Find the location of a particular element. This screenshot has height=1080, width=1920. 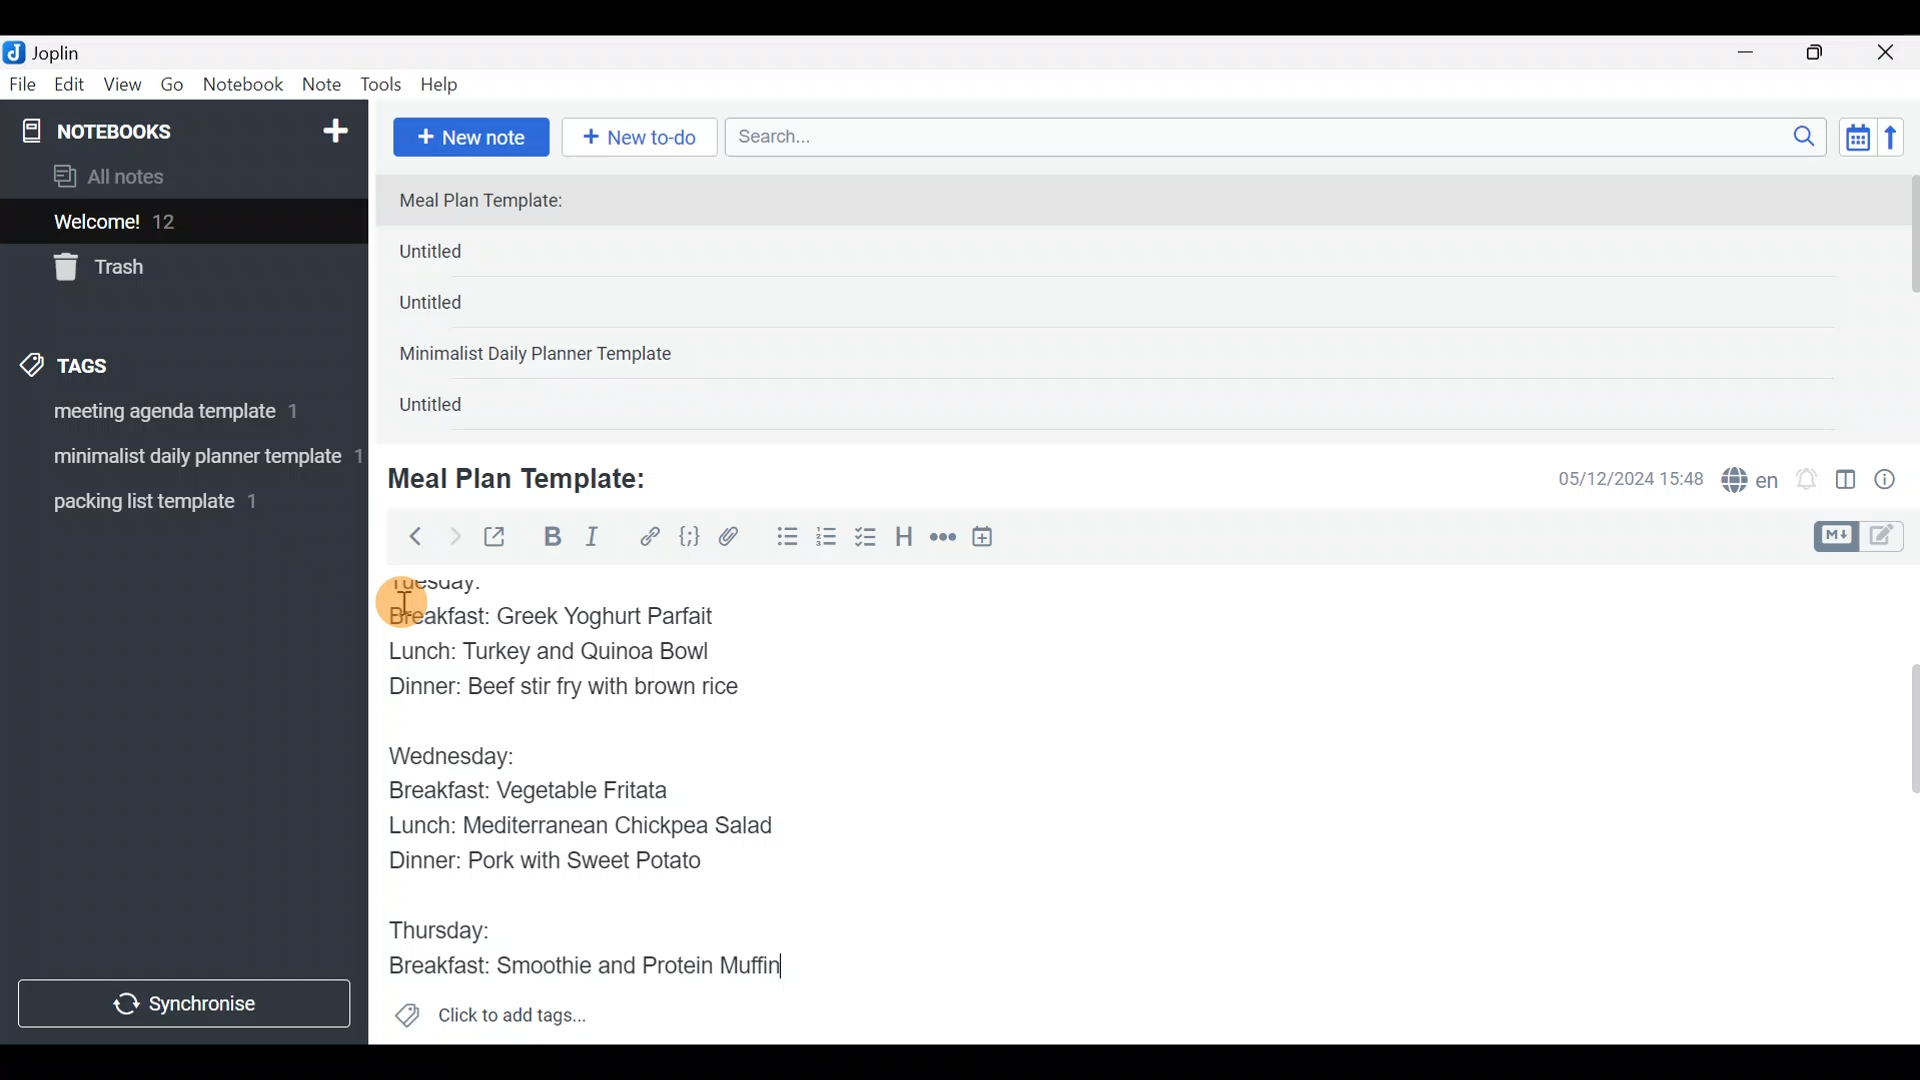

Welcome! is located at coordinates (181, 223).